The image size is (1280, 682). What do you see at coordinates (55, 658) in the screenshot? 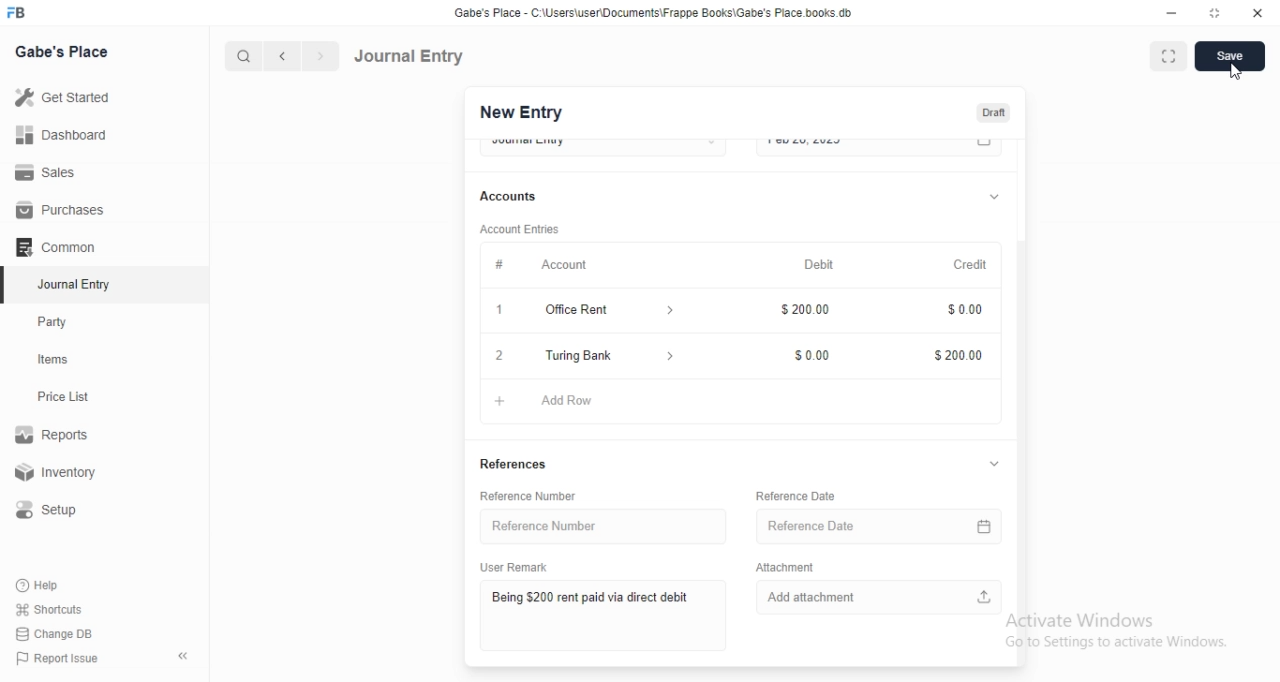
I see `‘Report Issue` at bounding box center [55, 658].